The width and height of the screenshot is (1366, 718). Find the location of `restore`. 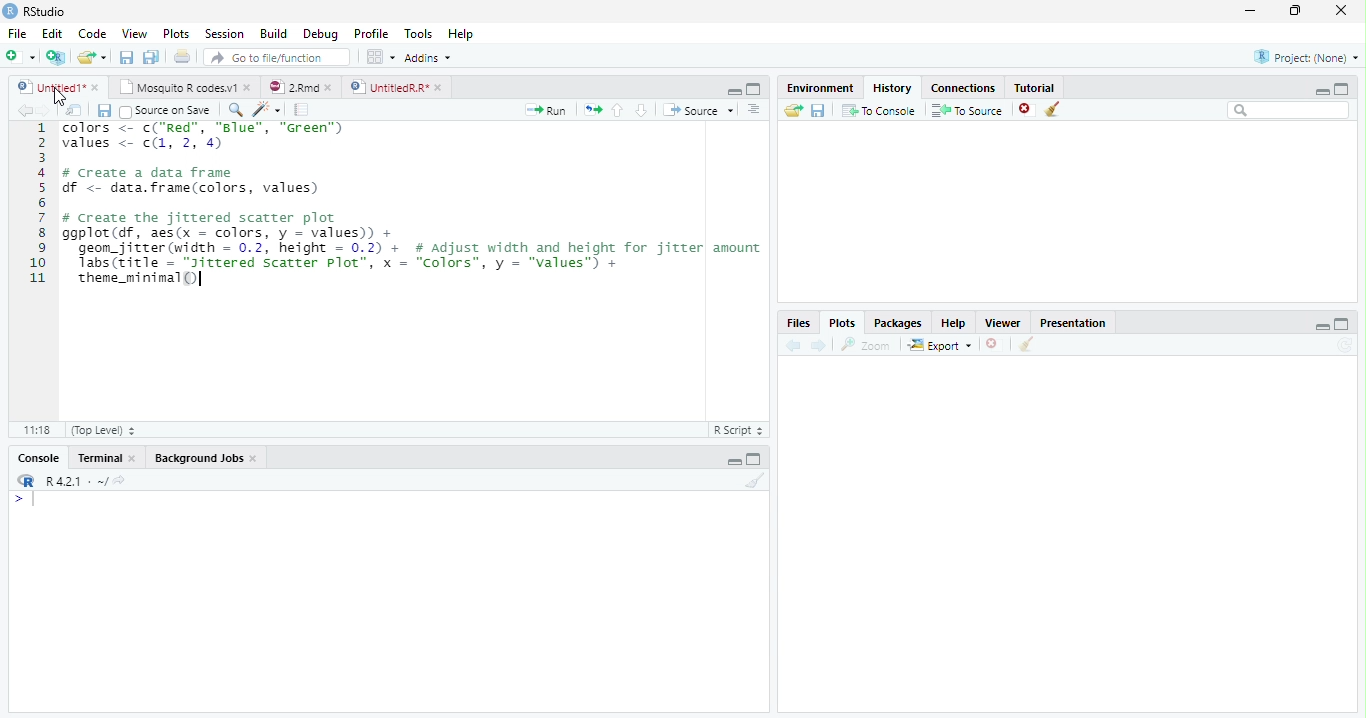

restore is located at coordinates (1295, 11).